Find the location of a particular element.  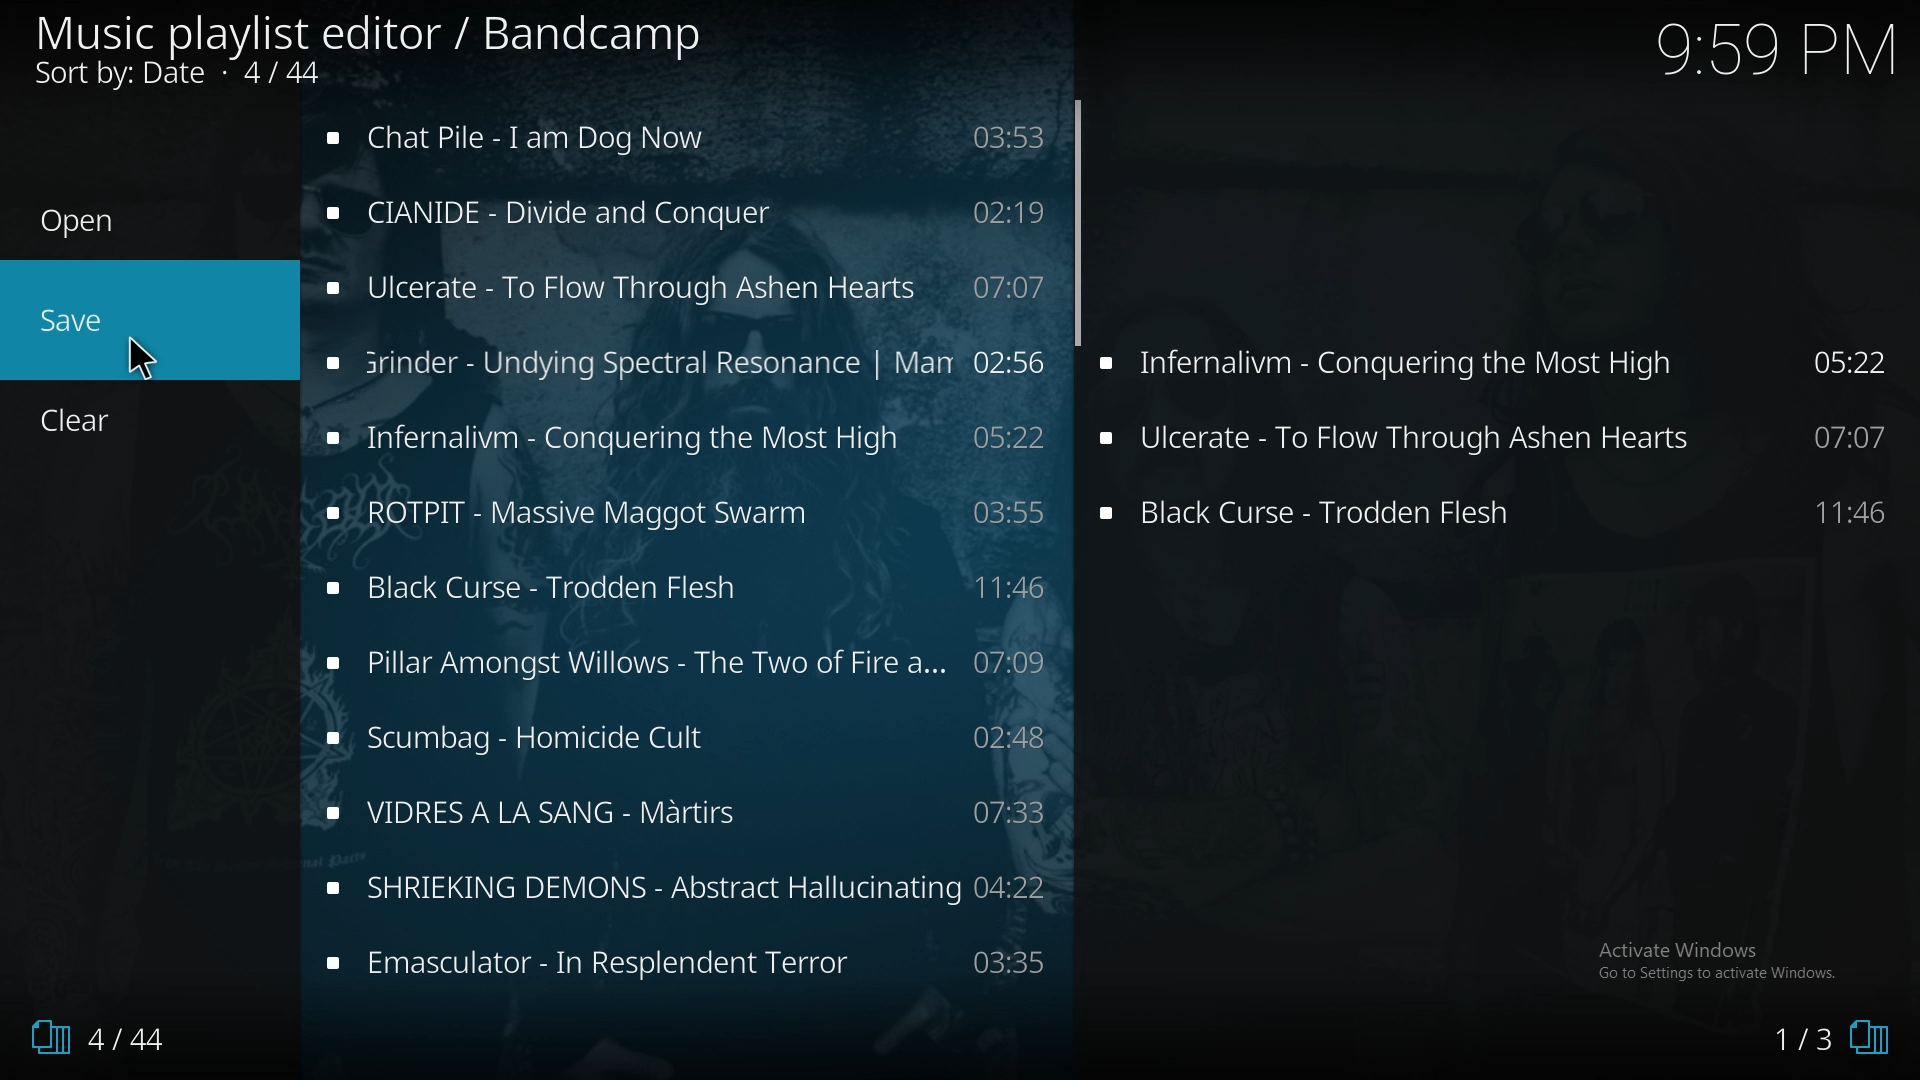

music is located at coordinates (685, 361).